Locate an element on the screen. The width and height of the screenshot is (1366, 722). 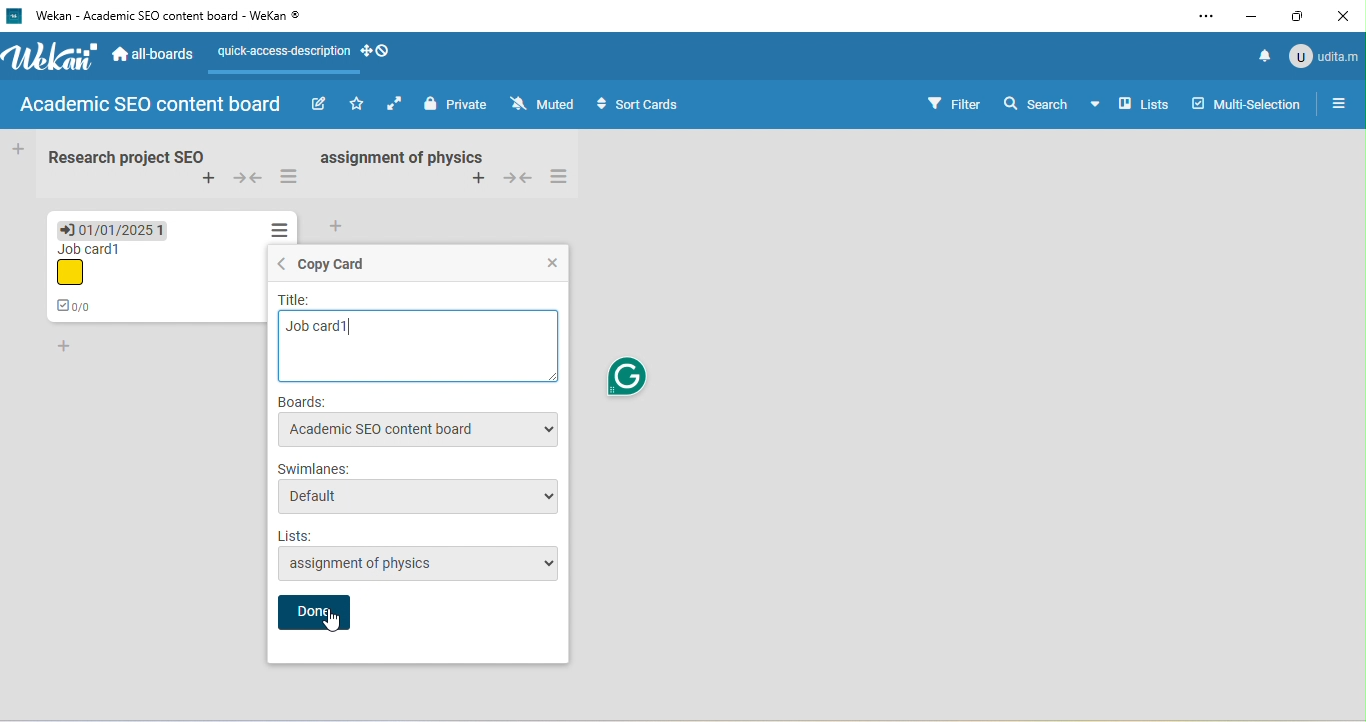
edit is located at coordinates (317, 104).